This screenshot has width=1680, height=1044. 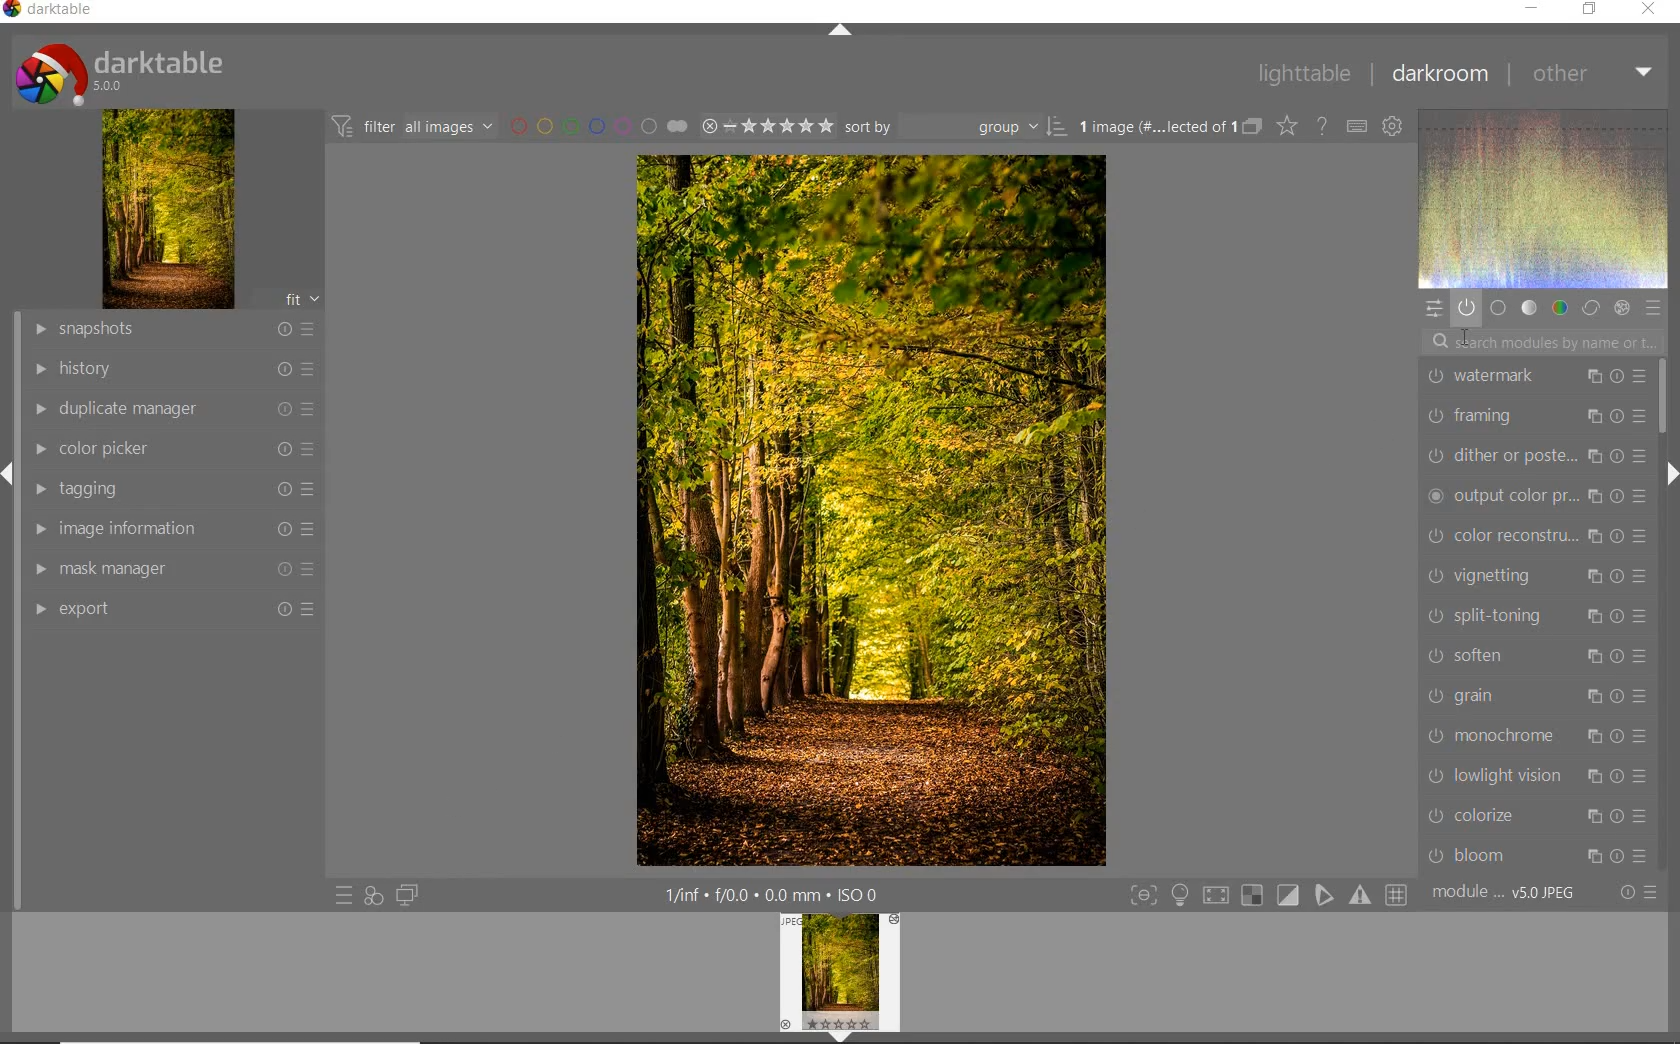 I want to click on show only active module, so click(x=1466, y=307).